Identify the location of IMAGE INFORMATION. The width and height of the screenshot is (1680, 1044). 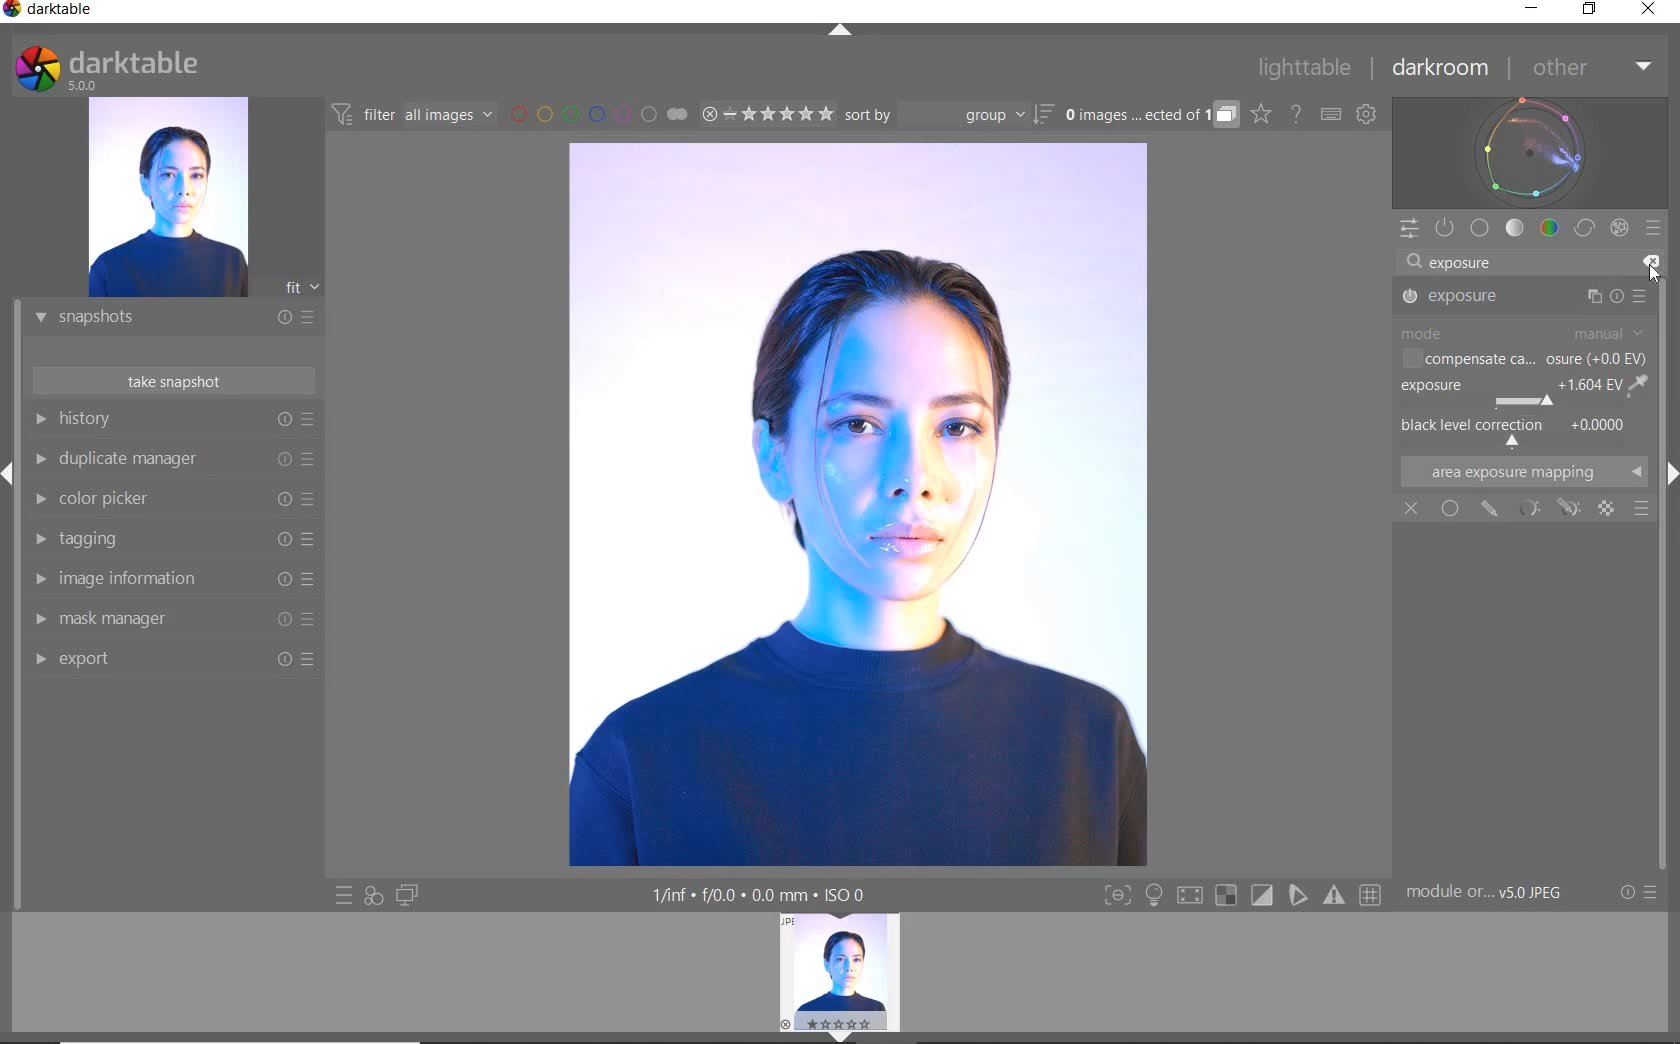
(167, 584).